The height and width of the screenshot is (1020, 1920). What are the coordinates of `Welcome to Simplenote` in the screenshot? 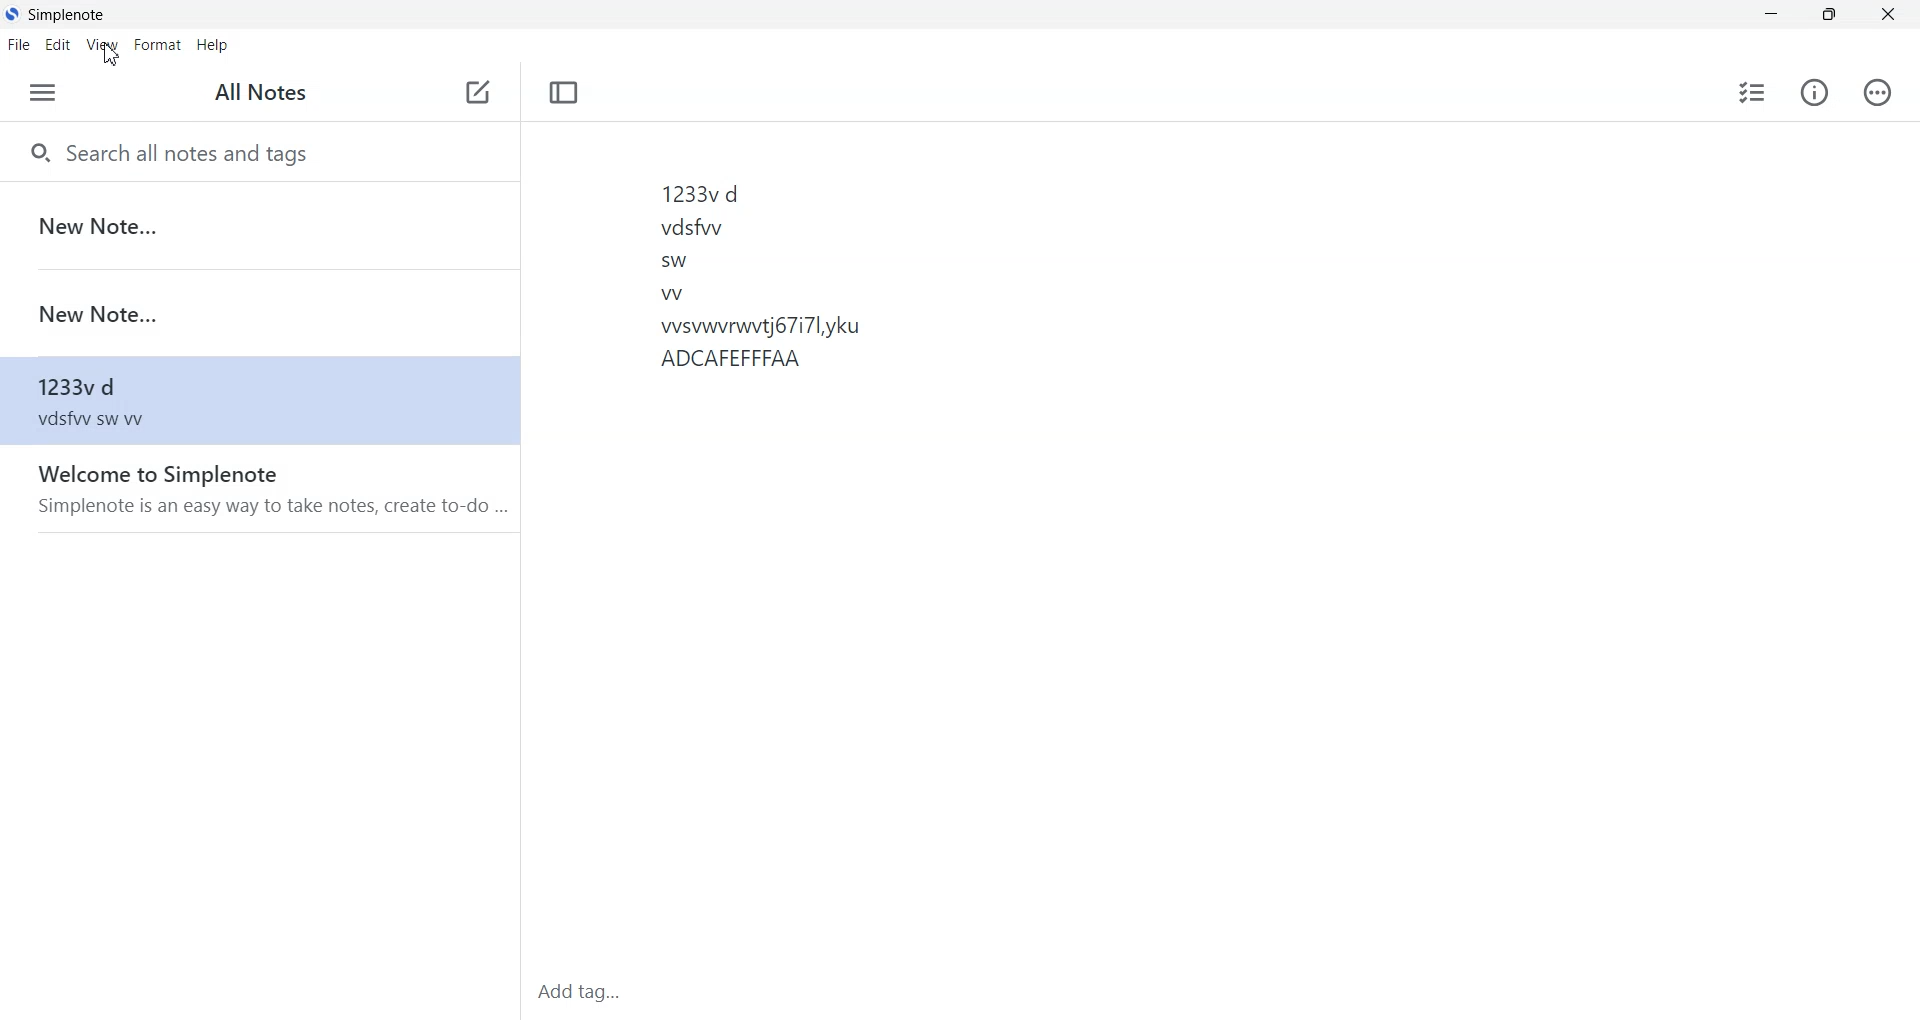 It's located at (261, 487).